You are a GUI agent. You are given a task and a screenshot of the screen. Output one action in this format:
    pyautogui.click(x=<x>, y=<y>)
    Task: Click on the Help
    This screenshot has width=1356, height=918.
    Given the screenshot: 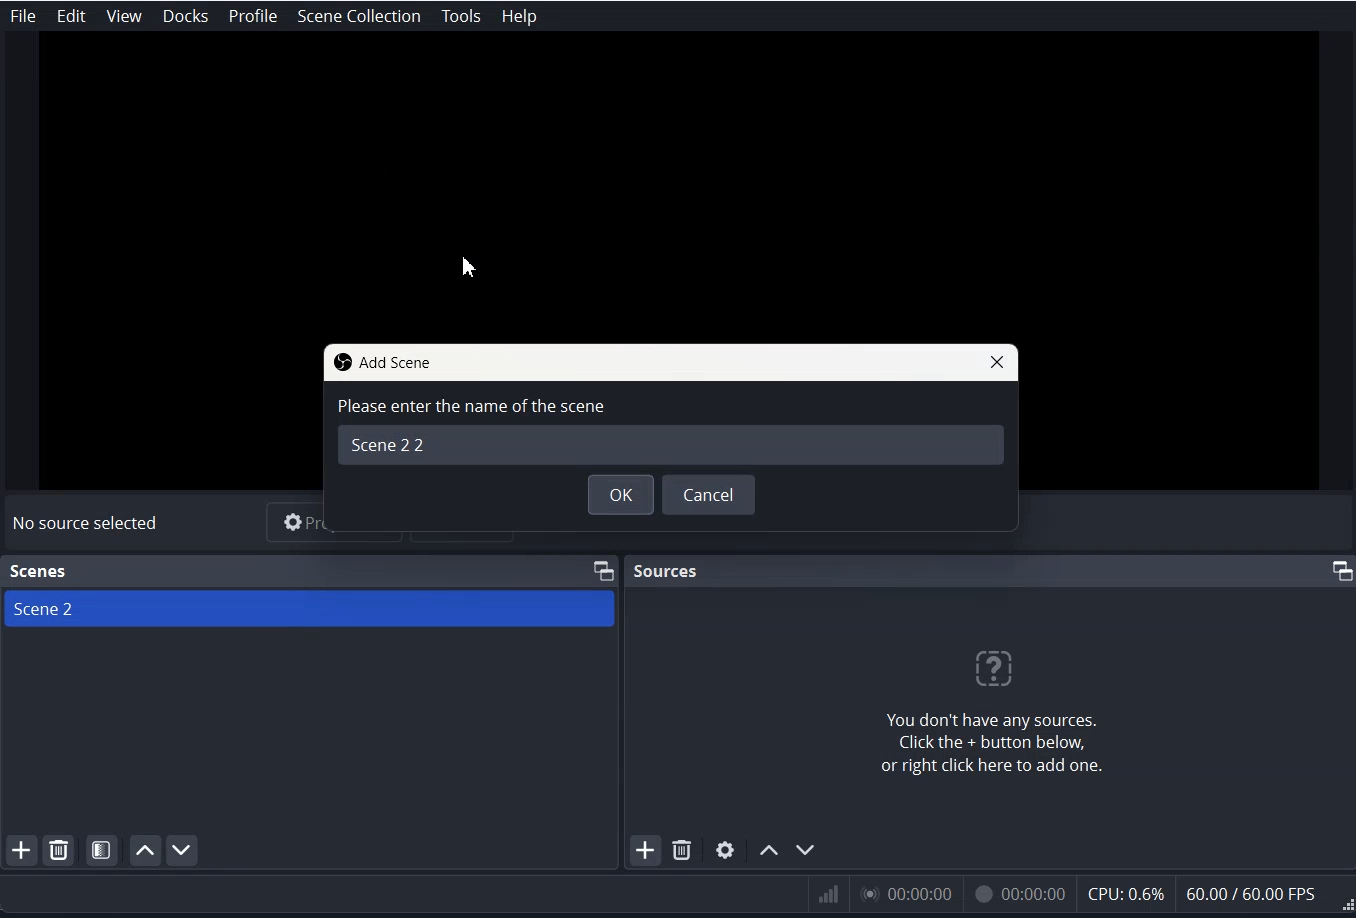 What is the action you would take?
    pyautogui.click(x=518, y=15)
    